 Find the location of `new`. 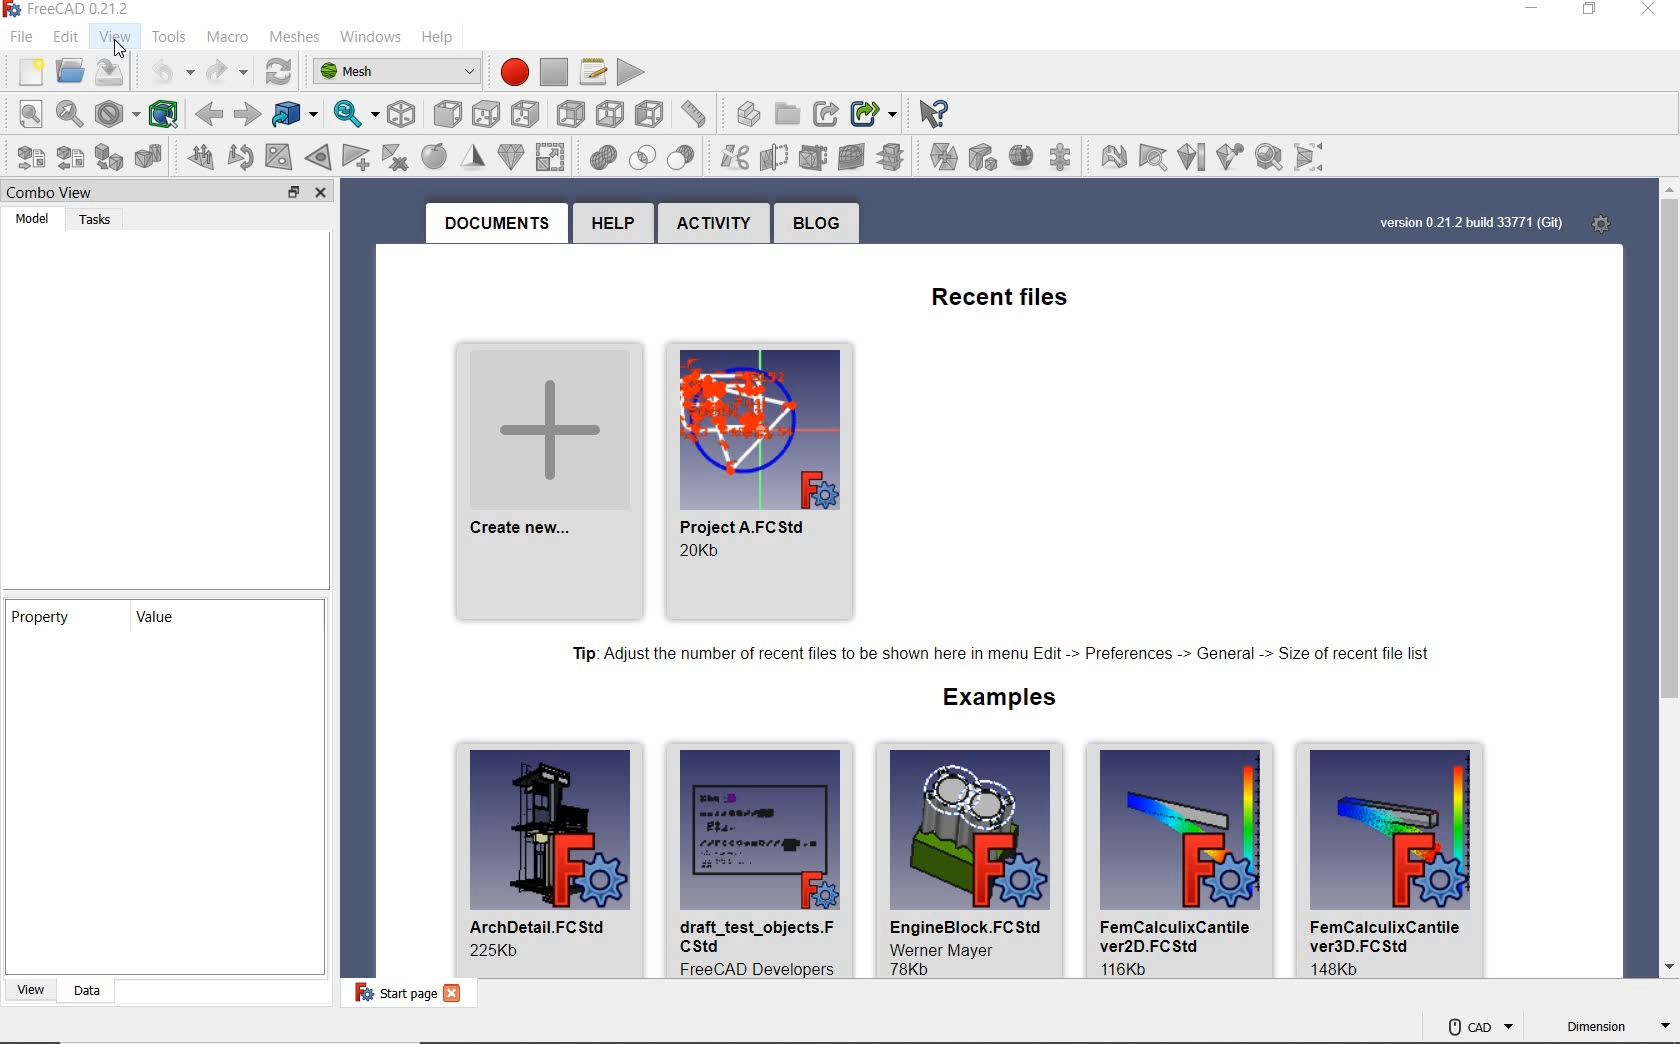

new is located at coordinates (25, 69).